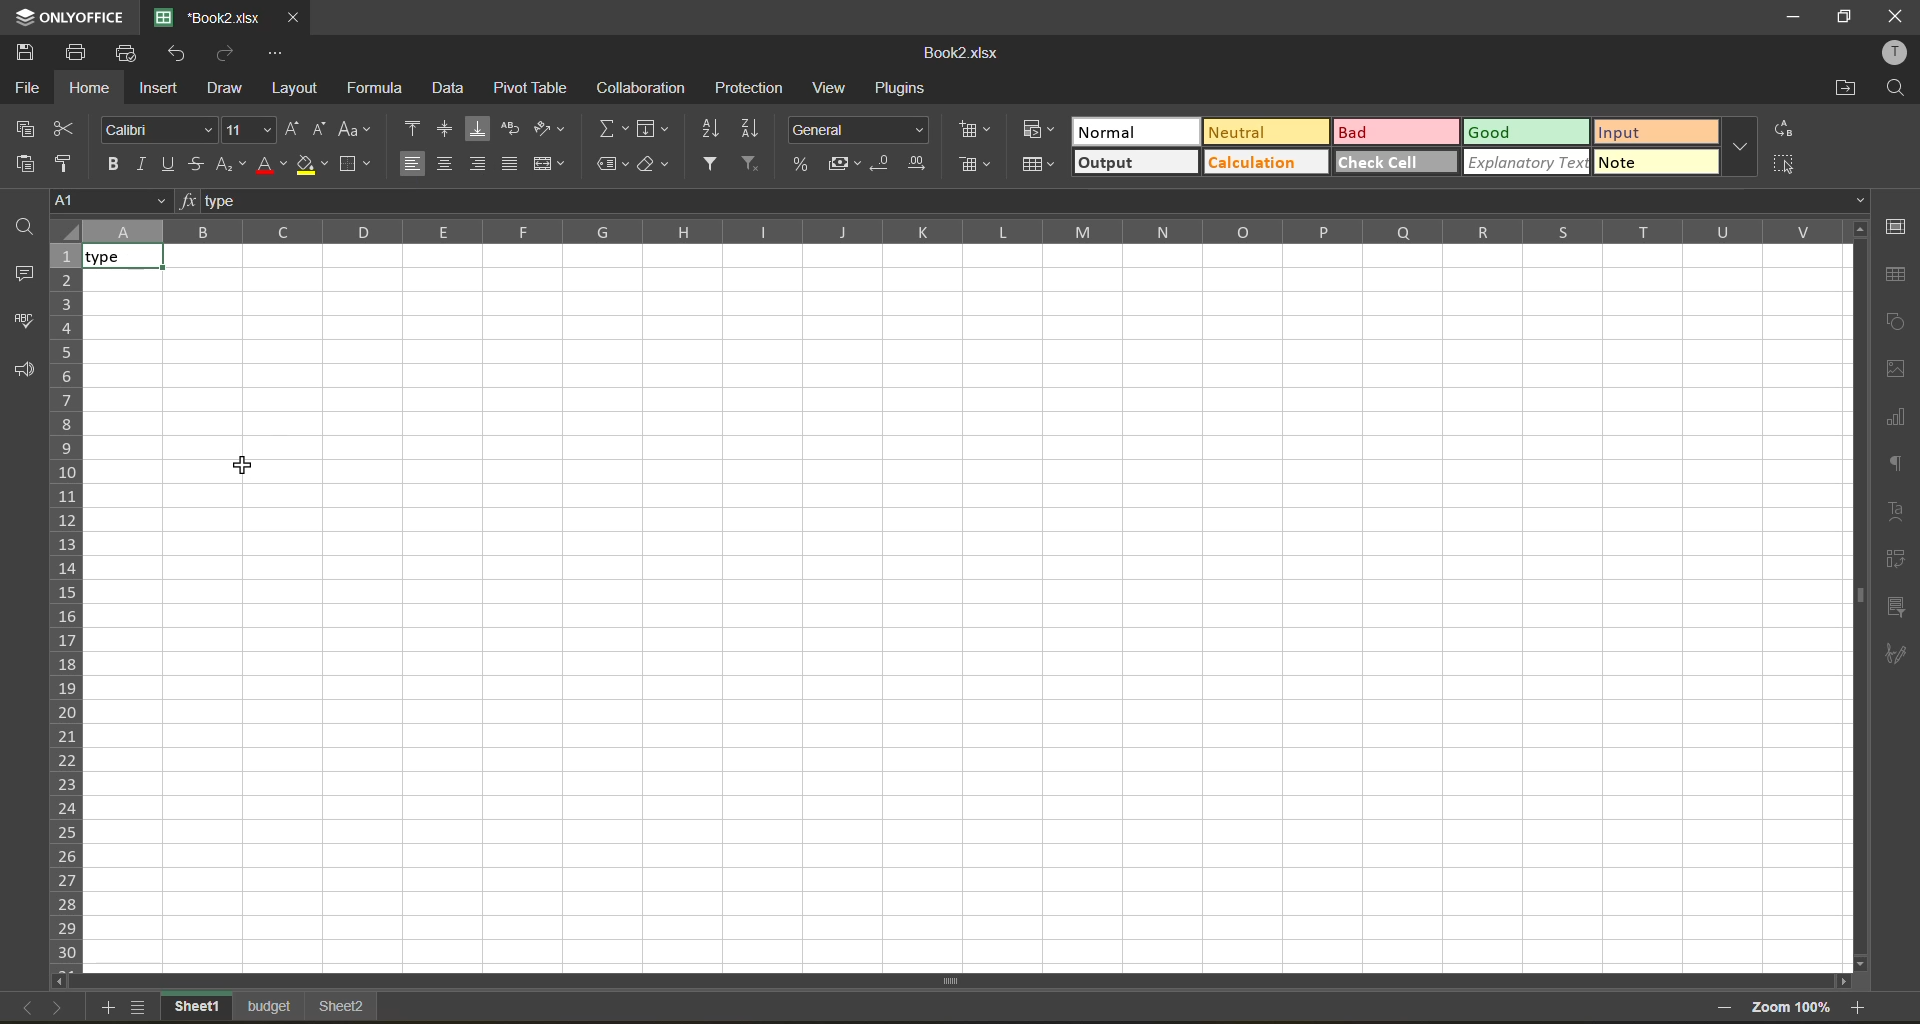  What do you see at coordinates (974, 132) in the screenshot?
I see `insert cells` at bounding box center [974, 132].